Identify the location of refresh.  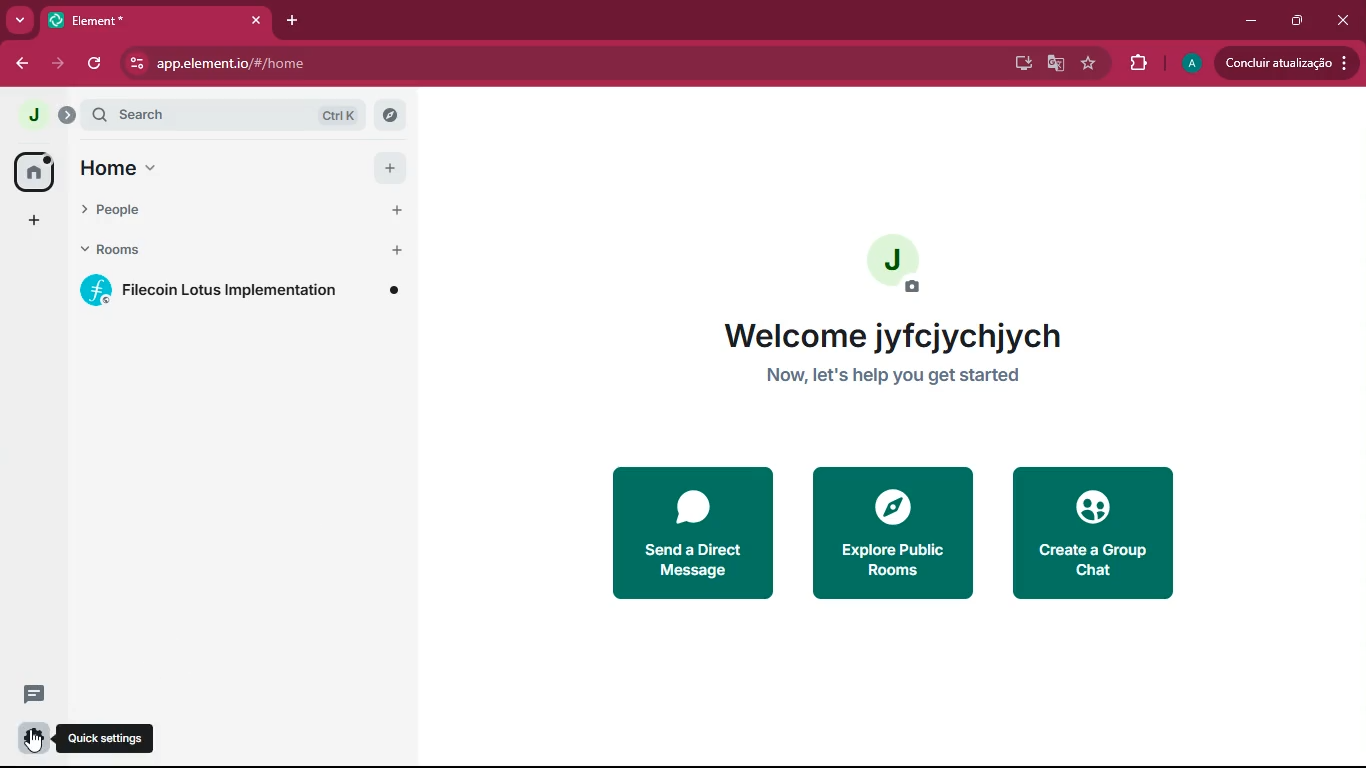
(97, 63).